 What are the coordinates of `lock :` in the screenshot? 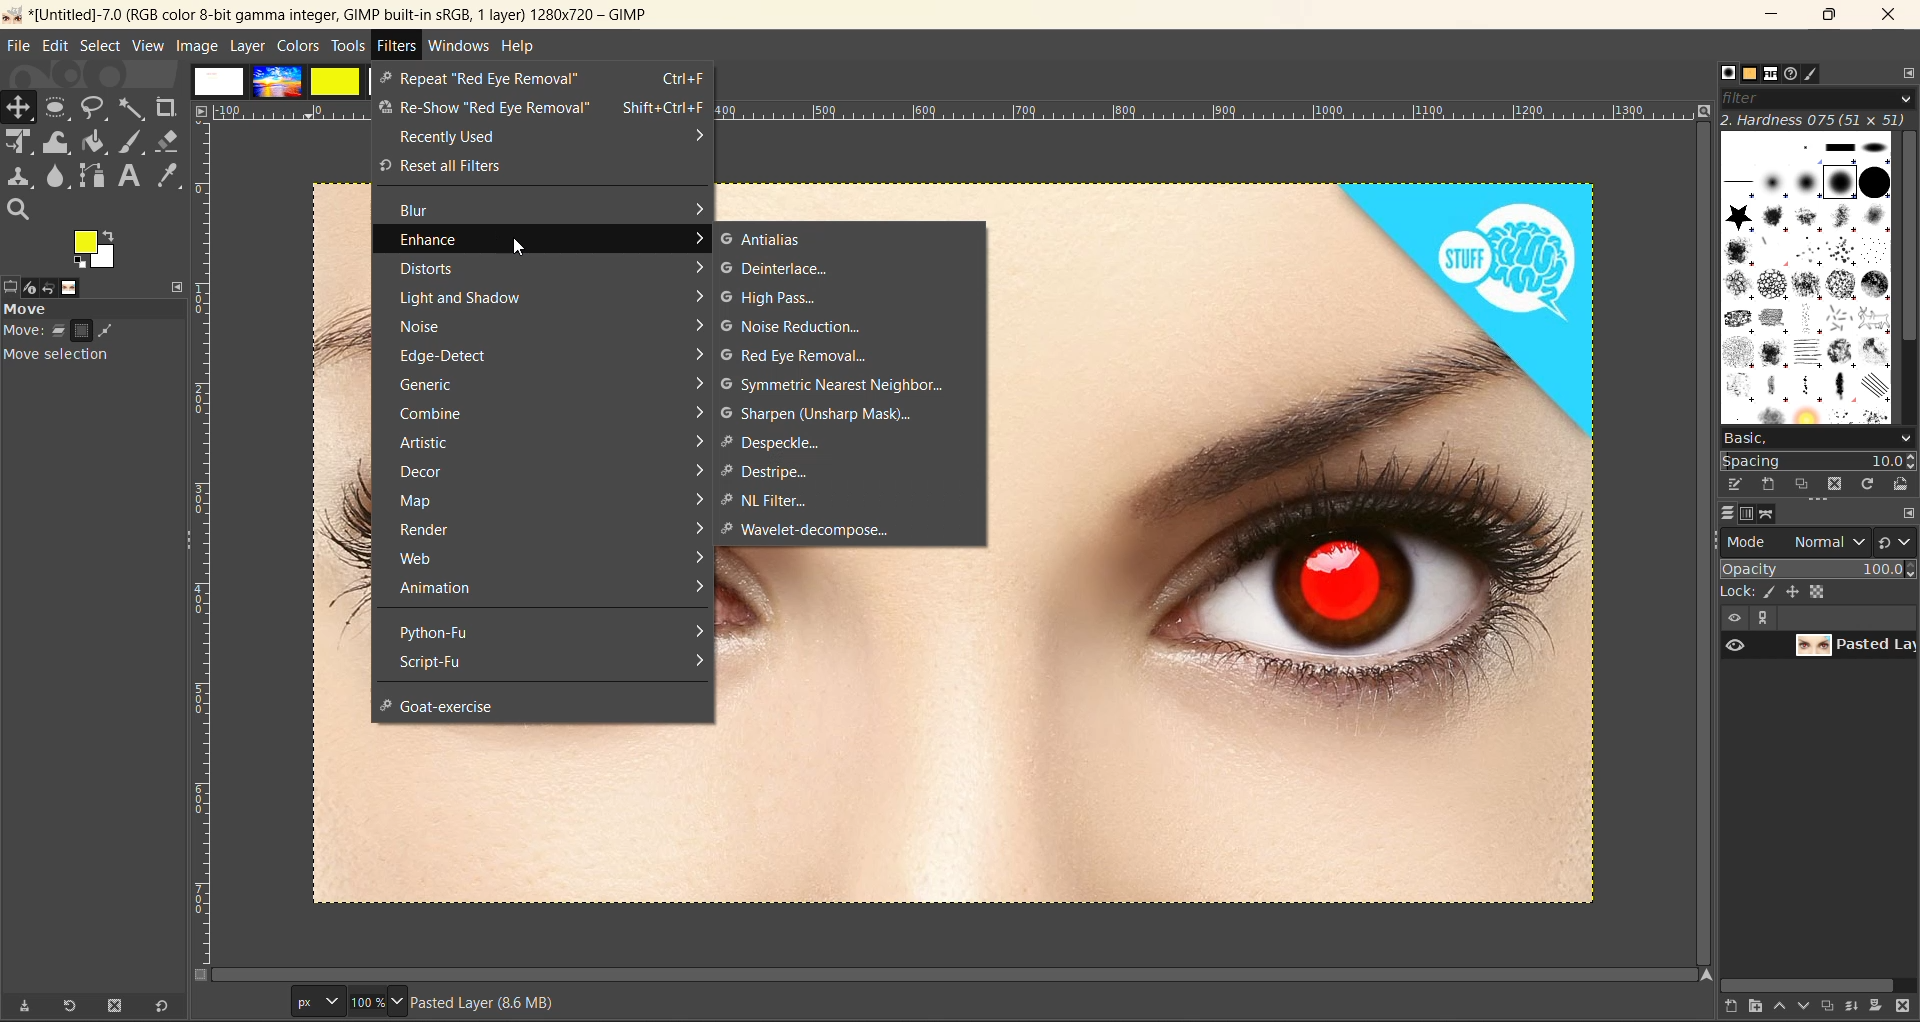 It's located at (1734, 592).